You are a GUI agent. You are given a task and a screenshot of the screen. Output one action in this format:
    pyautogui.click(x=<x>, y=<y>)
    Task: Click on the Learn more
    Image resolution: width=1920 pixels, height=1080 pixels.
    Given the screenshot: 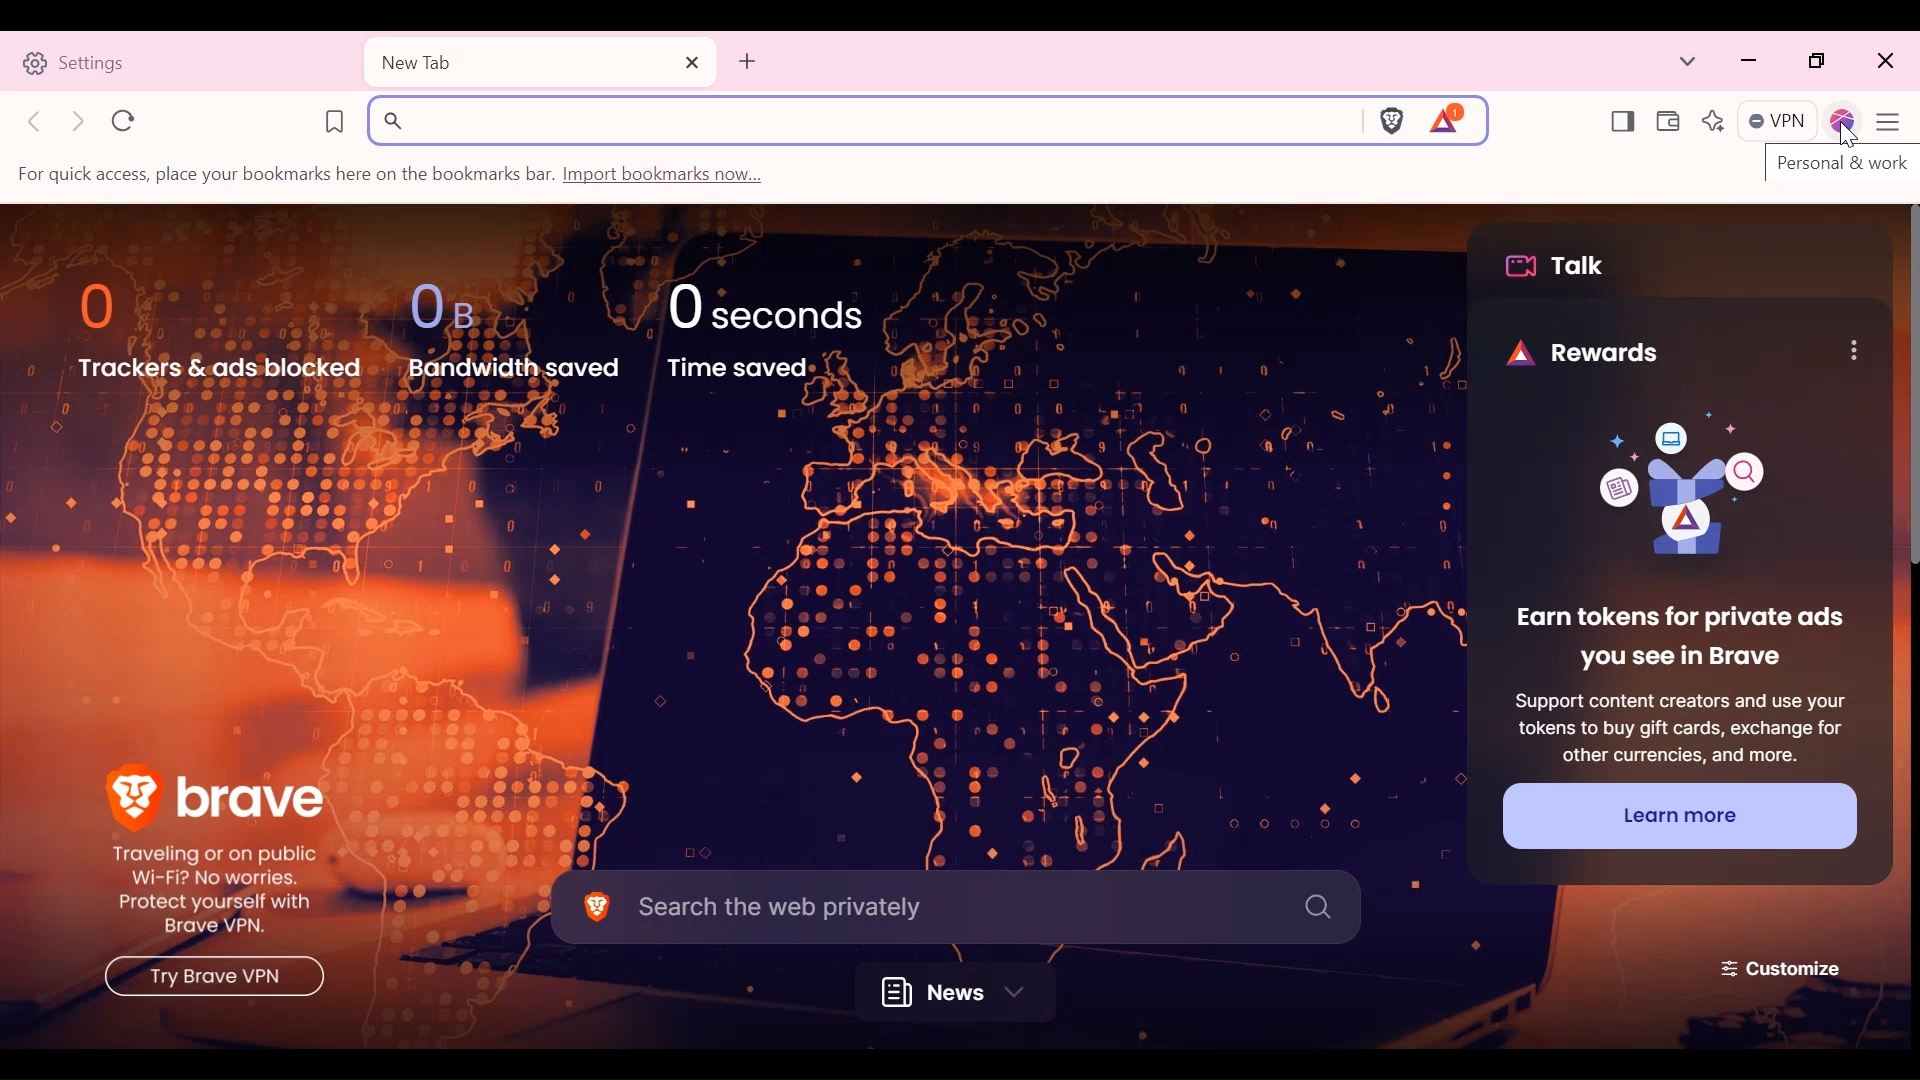 What is the action you would take?
    pyautogui.click(x=1678, y=815)
    